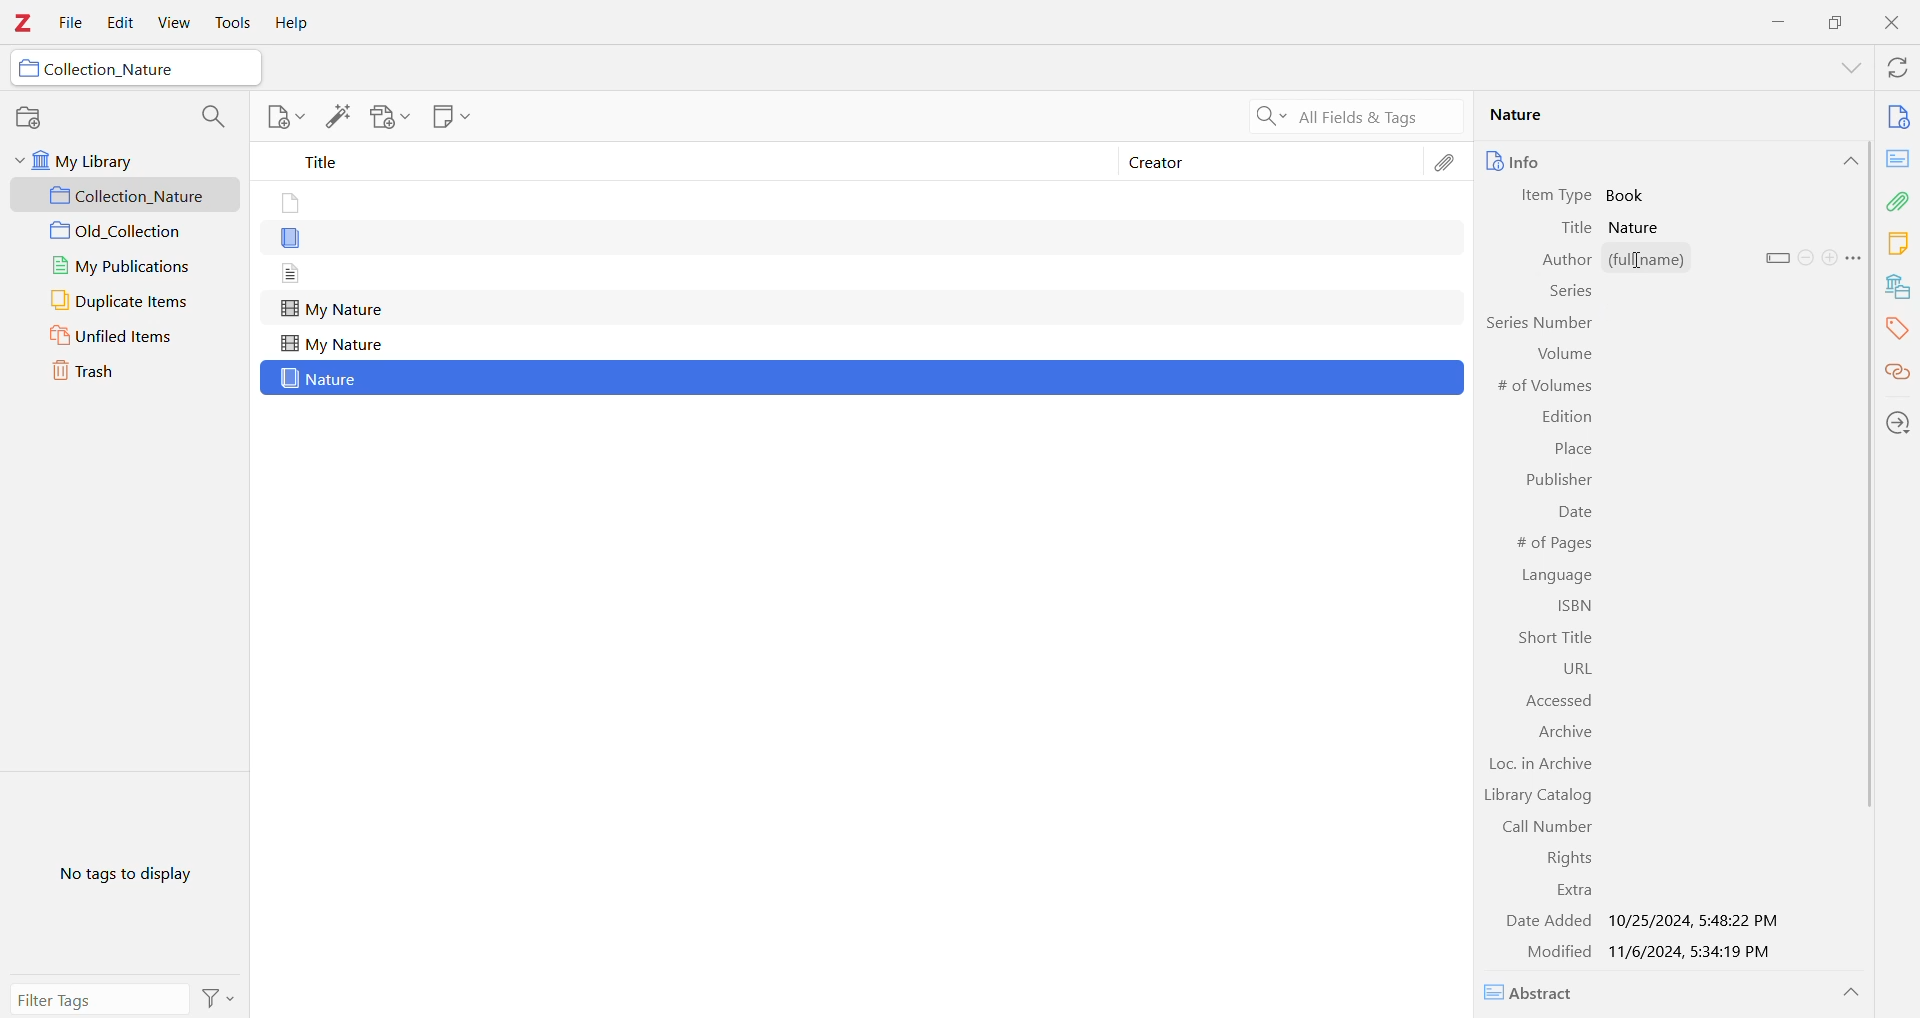 This screenshot has width=1920, height=1018. Describe the element at coordinates (72, 24) in the screenshot. I see `File` at that location.